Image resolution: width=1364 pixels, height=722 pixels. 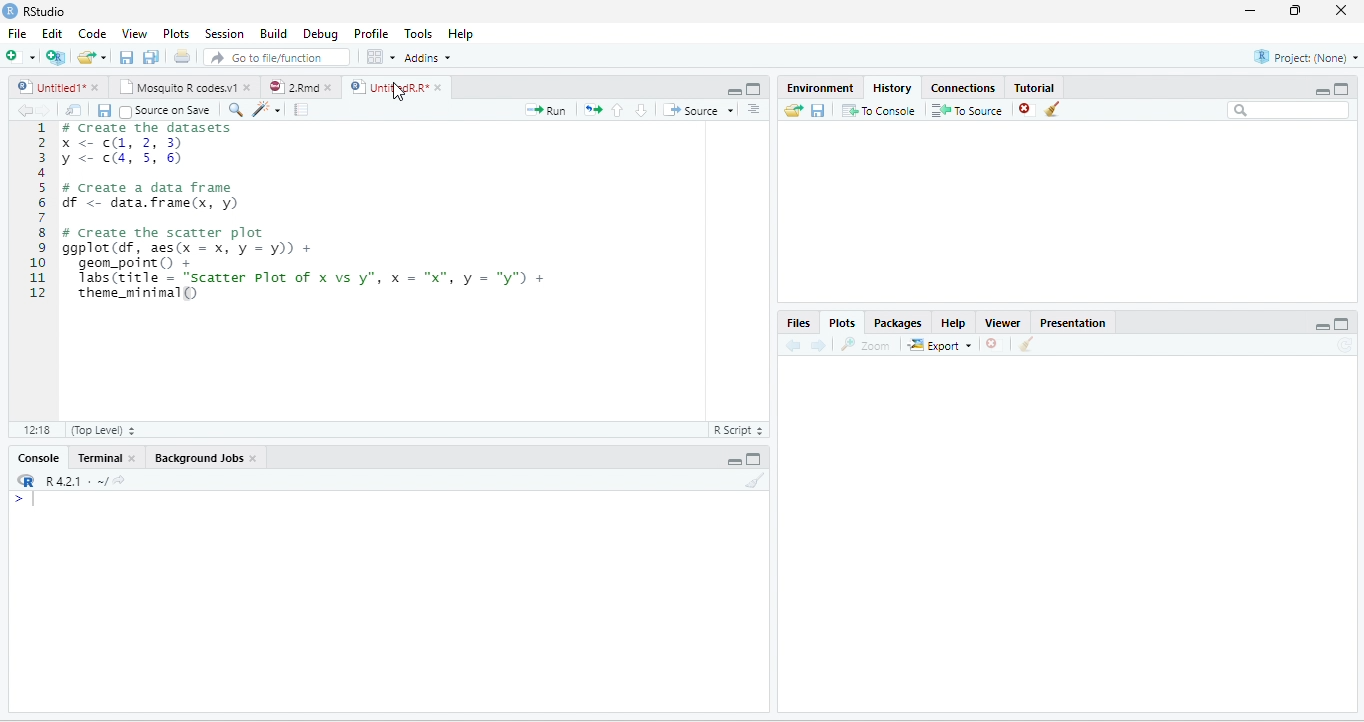 I want to click on Show document outline, so click(x=754, y=108).